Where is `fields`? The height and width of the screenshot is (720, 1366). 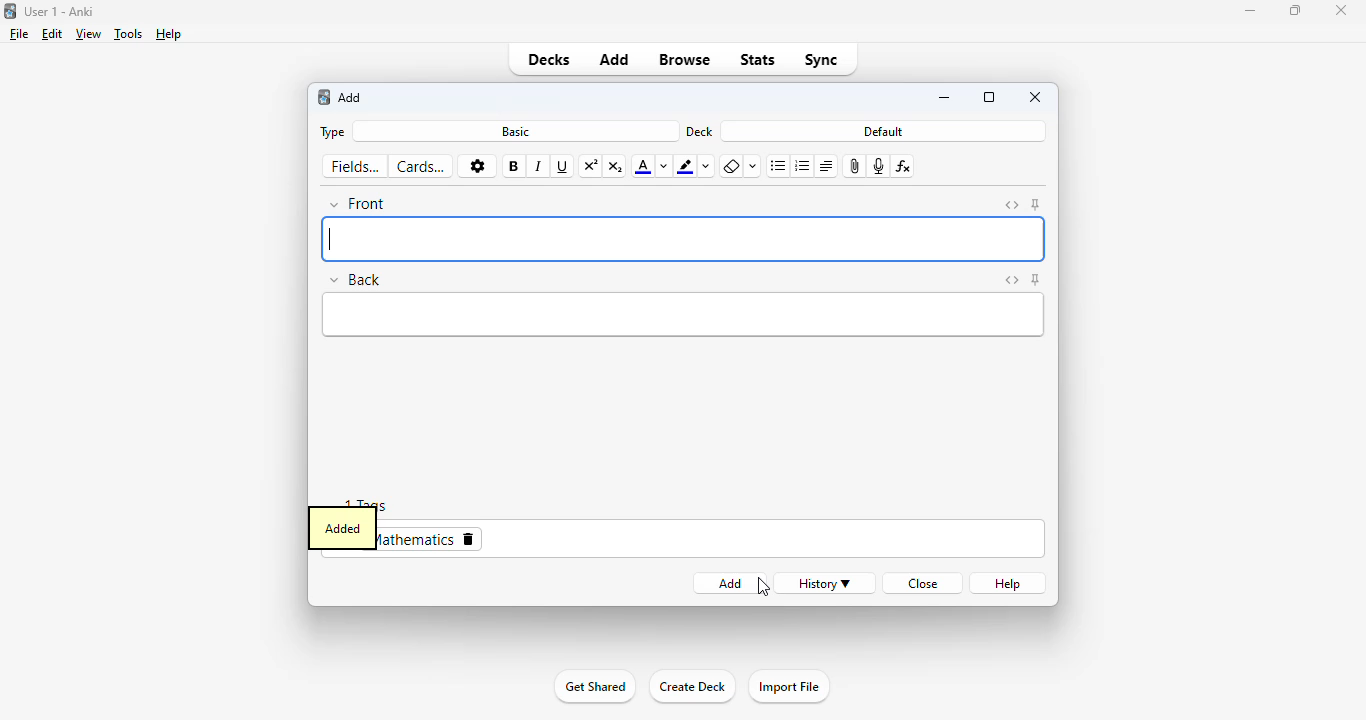
fields is located at coordinates (356, 167).